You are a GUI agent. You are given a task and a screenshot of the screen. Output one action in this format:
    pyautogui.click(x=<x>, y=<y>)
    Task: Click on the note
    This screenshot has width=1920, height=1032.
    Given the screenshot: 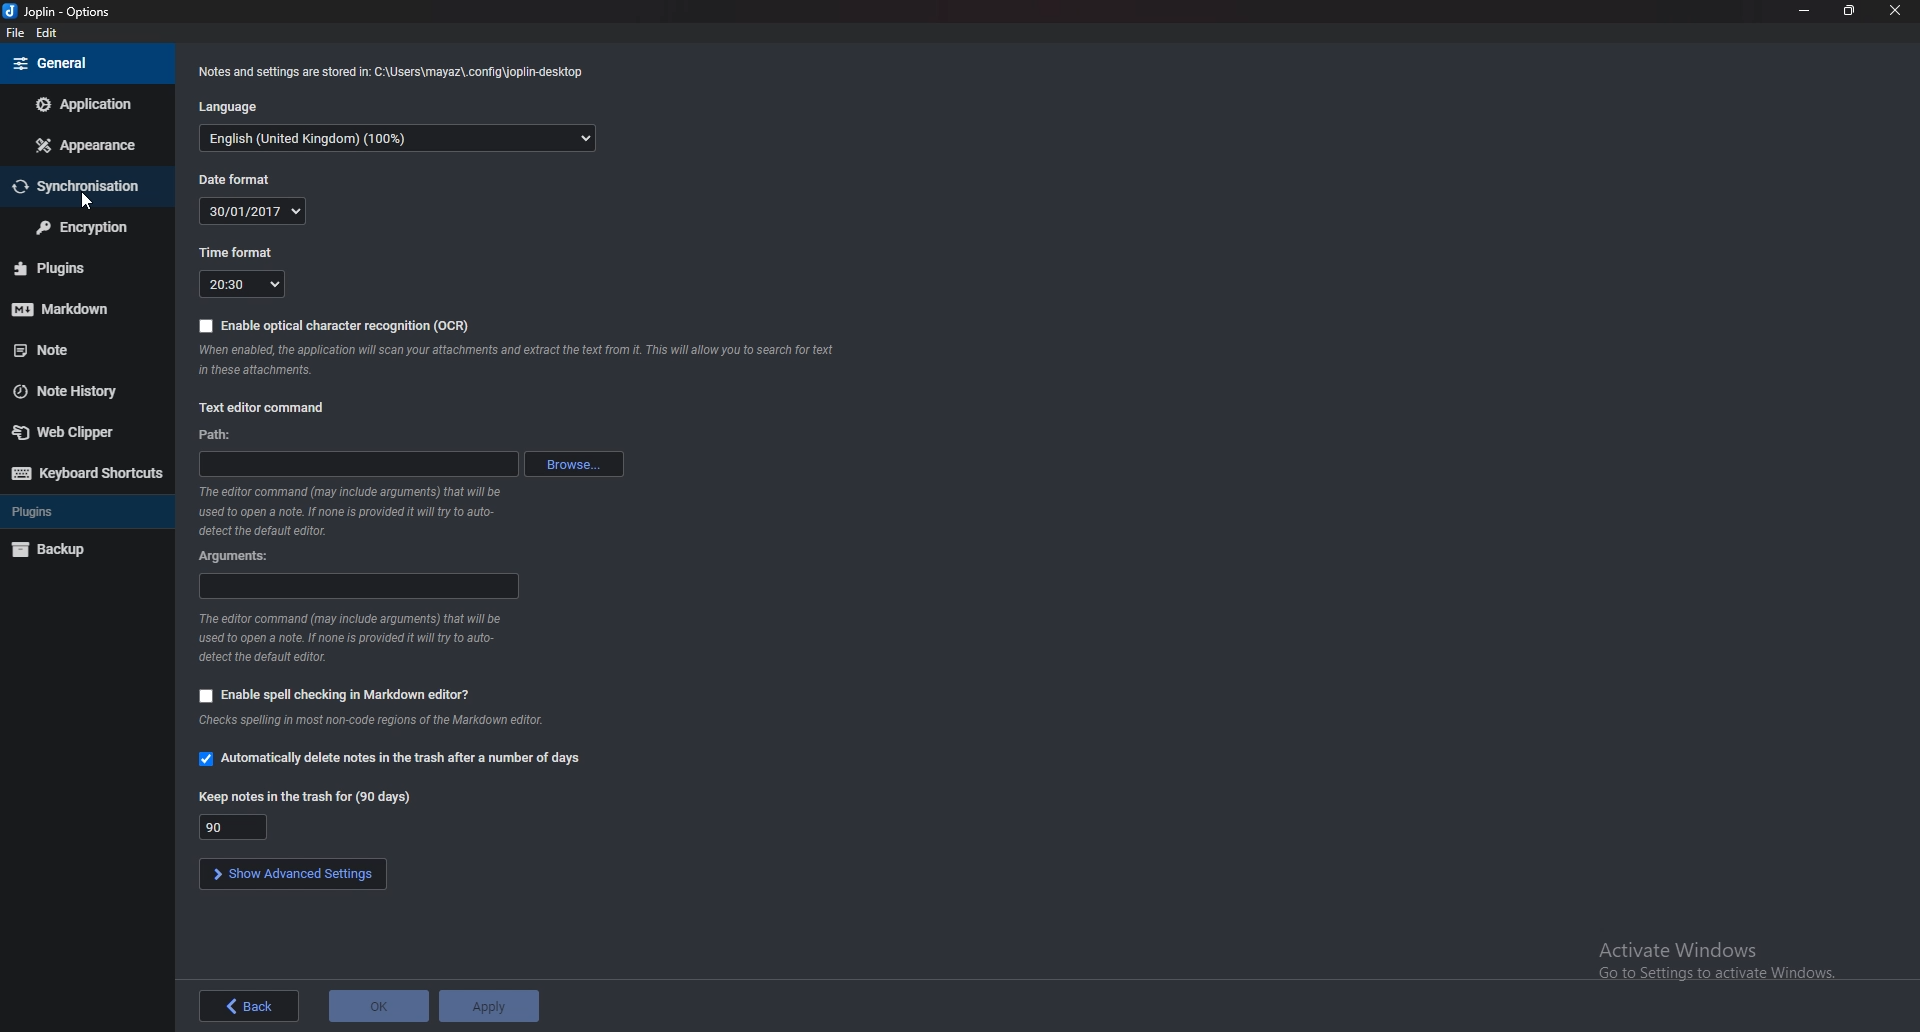 What is the action you would take?
    pyautogui.click(x=77, y=348)
    